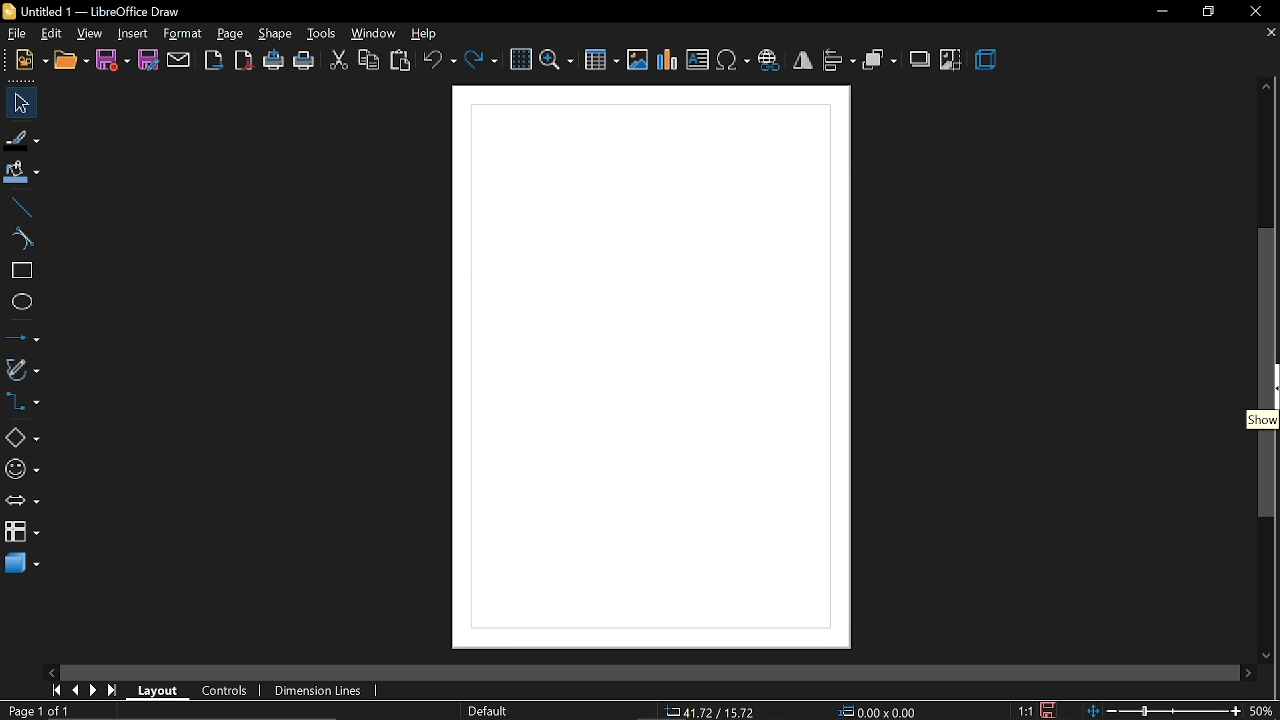 The width and height of the screenshot is (1280, 720). What do you see at coordinates (21, 305) in the screenshot?
I see `ellipse` at bounding box center [21, 305].